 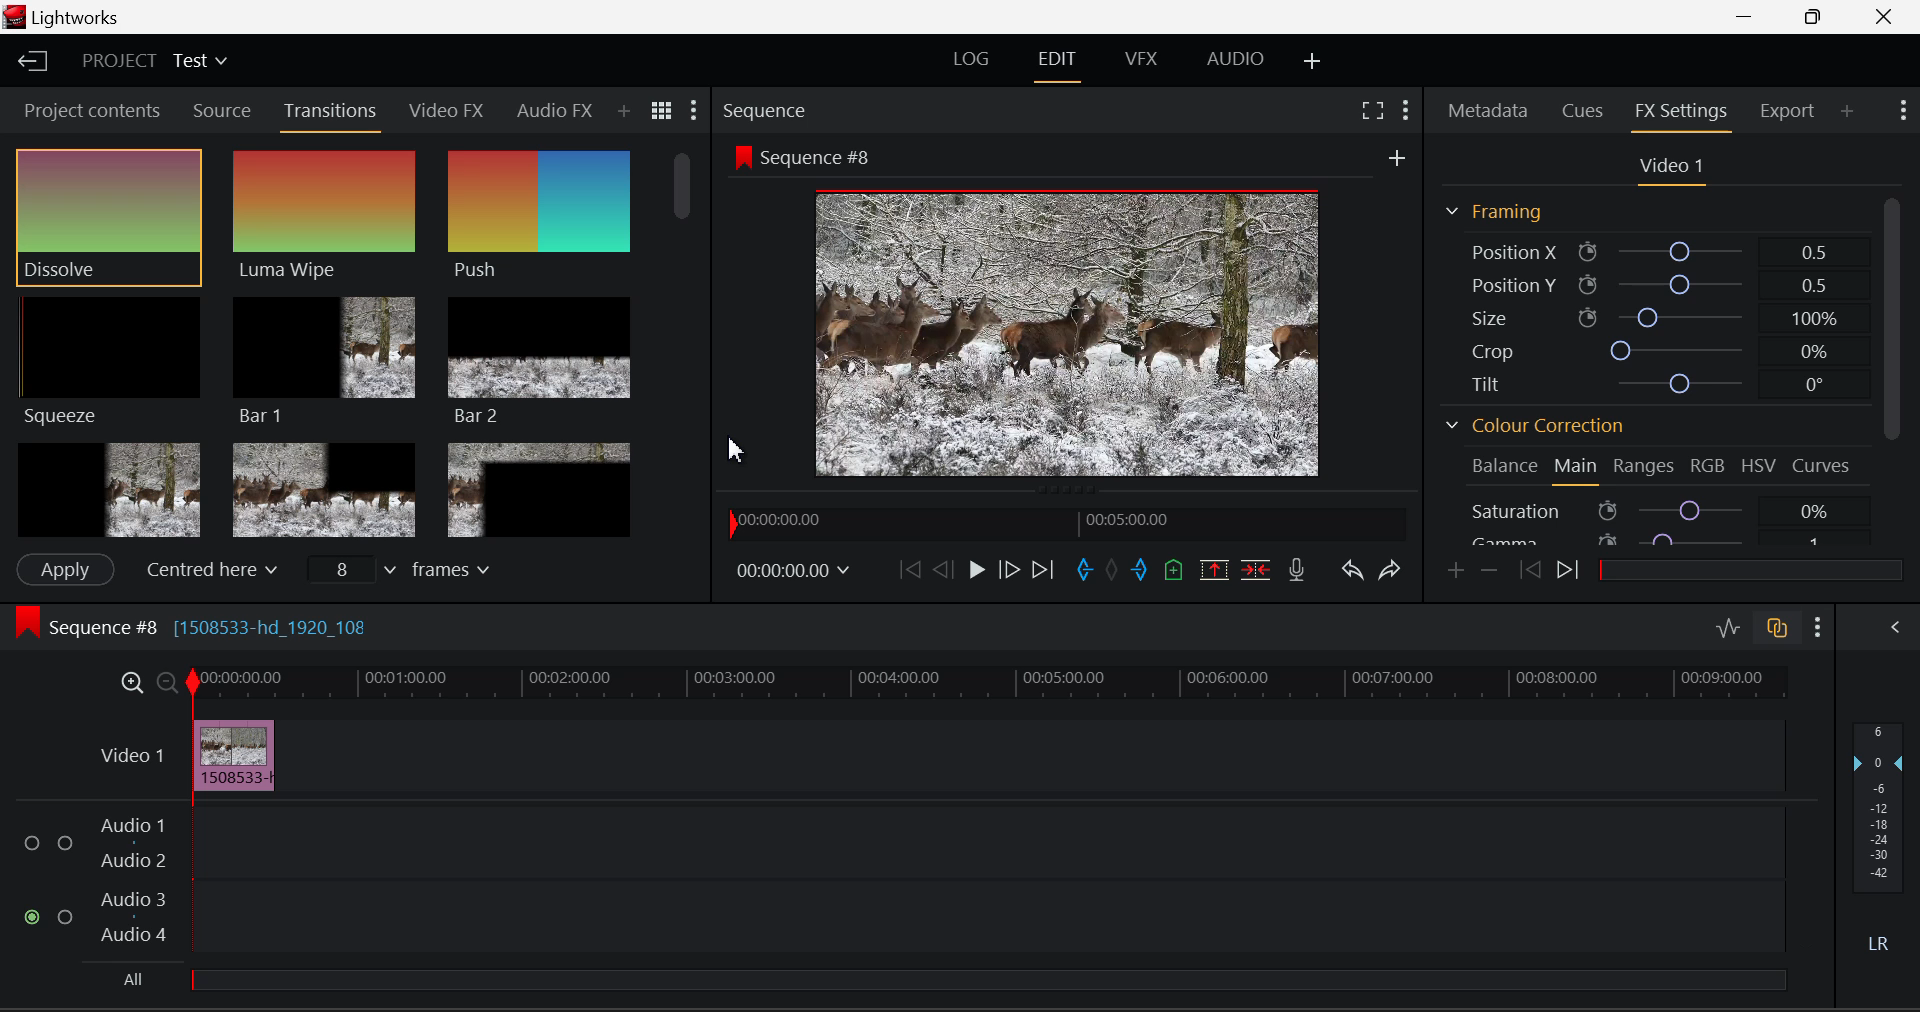 I want to click on Decibel Level, so click(x=1880, y=831).